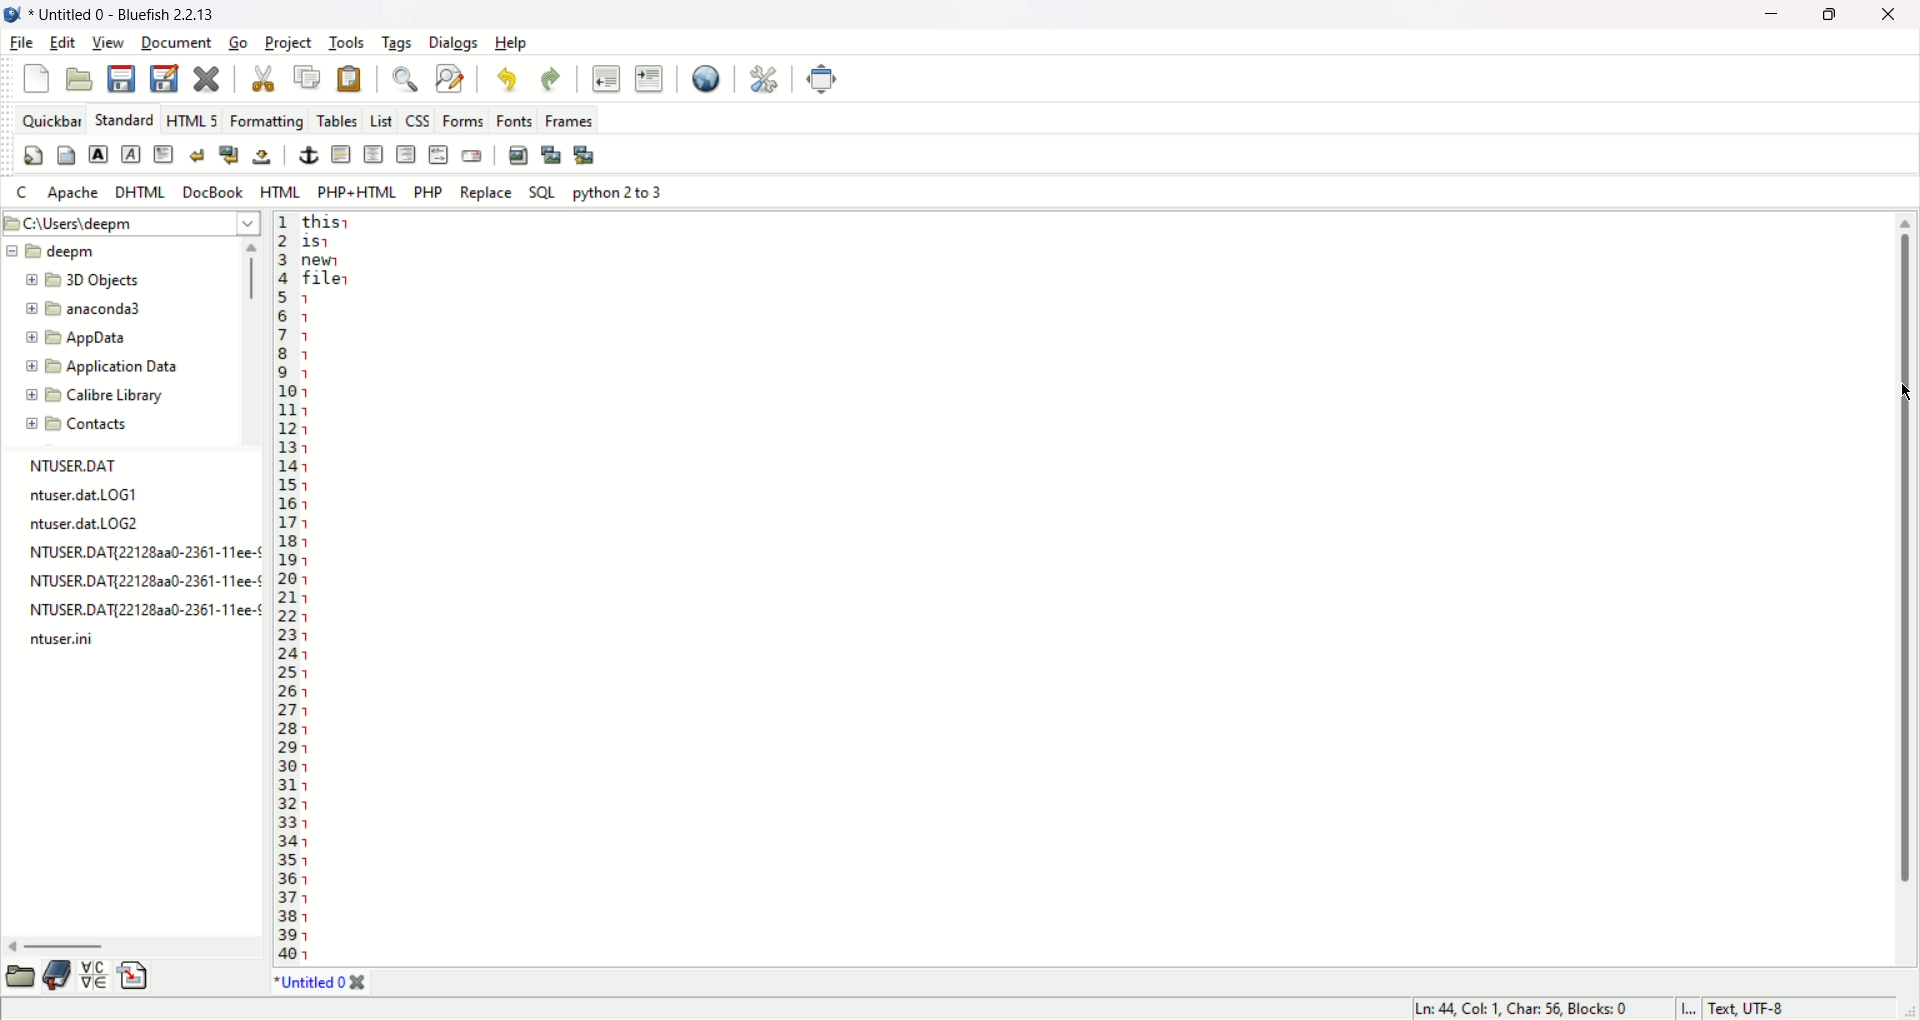 The height and width of the screenshot is (1020, 1920). I want to click on forms, so click(459, 121).